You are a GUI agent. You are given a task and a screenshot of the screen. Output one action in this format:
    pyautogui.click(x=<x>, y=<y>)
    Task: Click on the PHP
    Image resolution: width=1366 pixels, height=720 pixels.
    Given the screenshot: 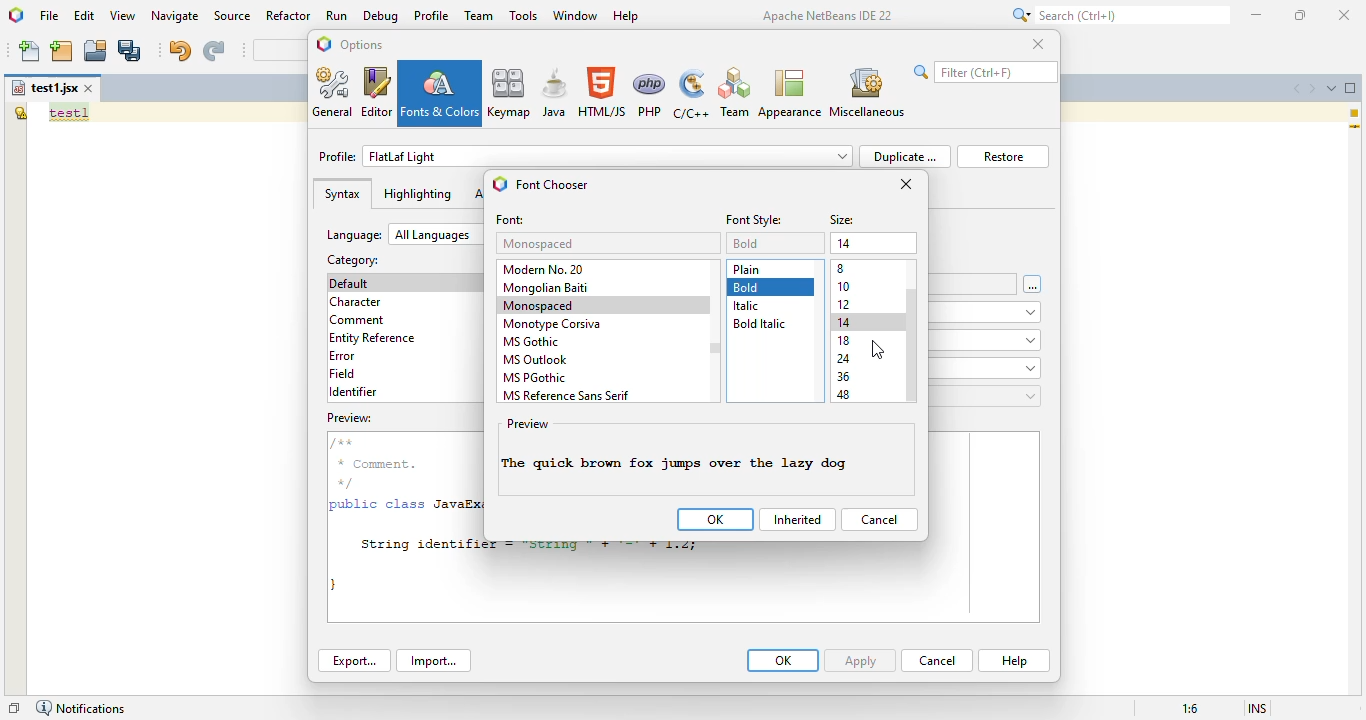 What is the action you would take?
    pyautogui.click(x=651, y=93)
    